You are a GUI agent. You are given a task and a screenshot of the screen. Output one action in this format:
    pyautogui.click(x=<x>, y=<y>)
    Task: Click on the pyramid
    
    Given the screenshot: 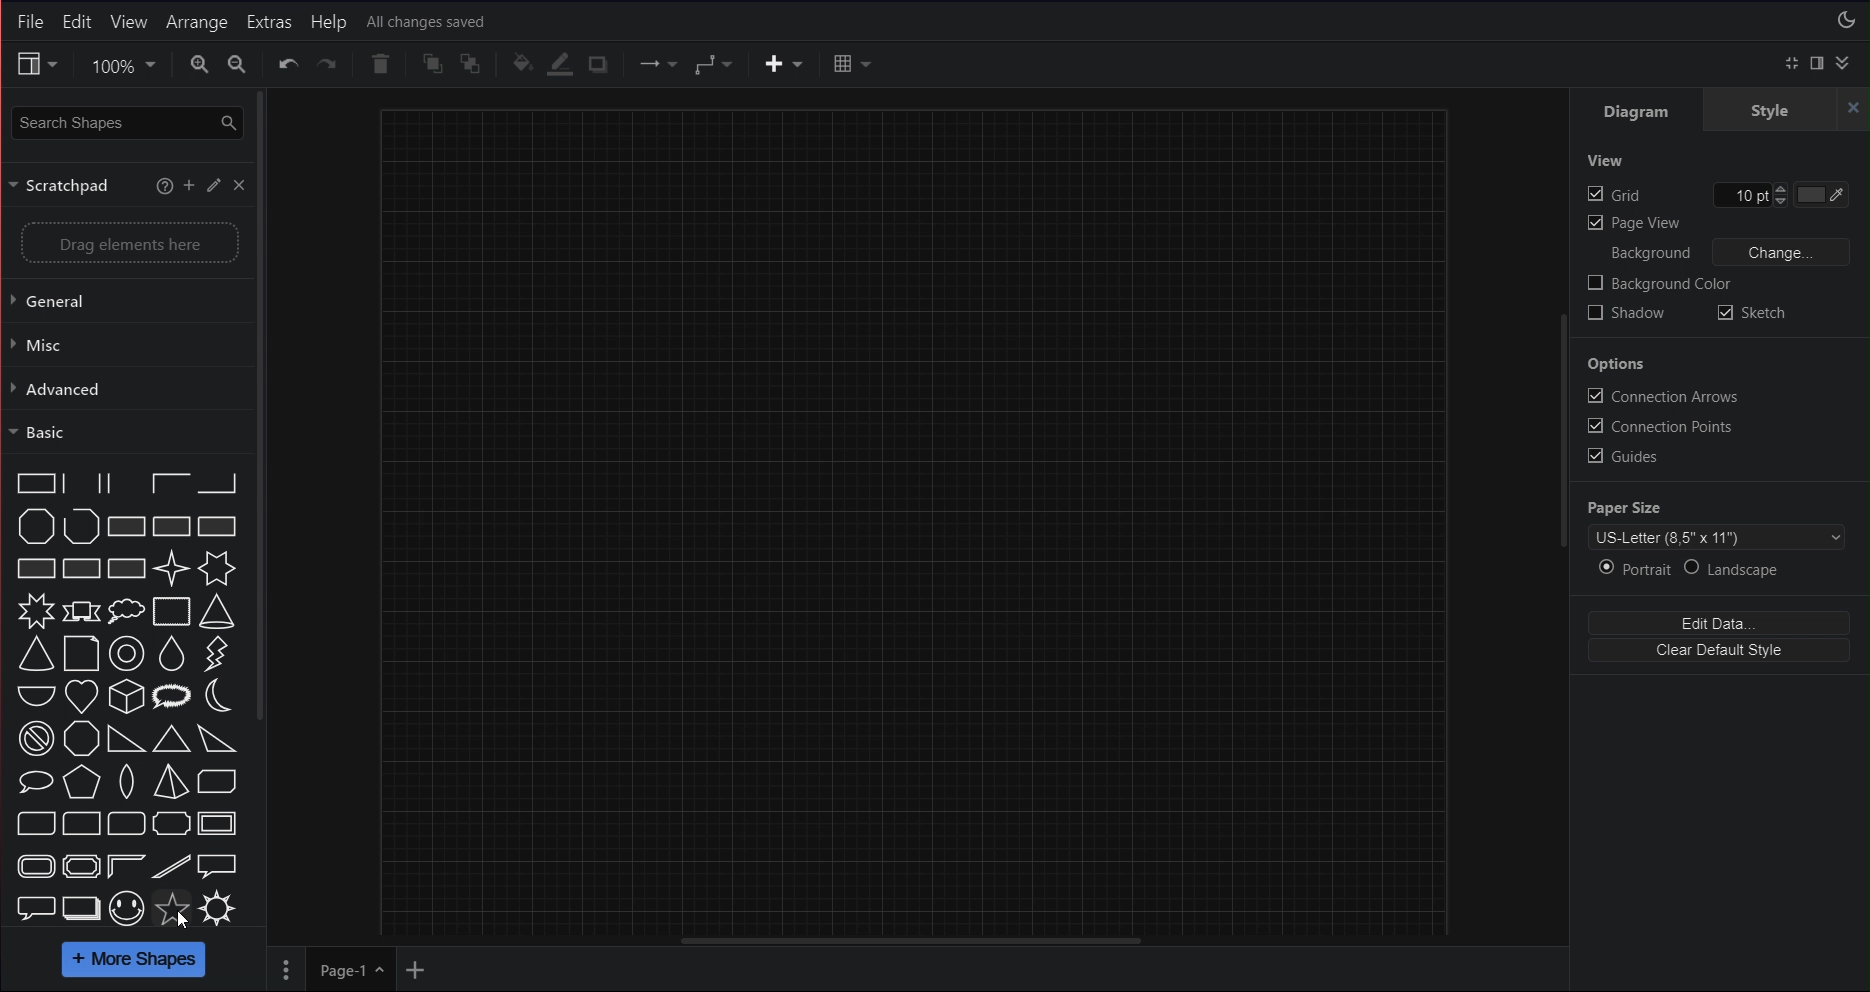 What is the action you would take?
    pyautogui.click(x=170, y=780)
    